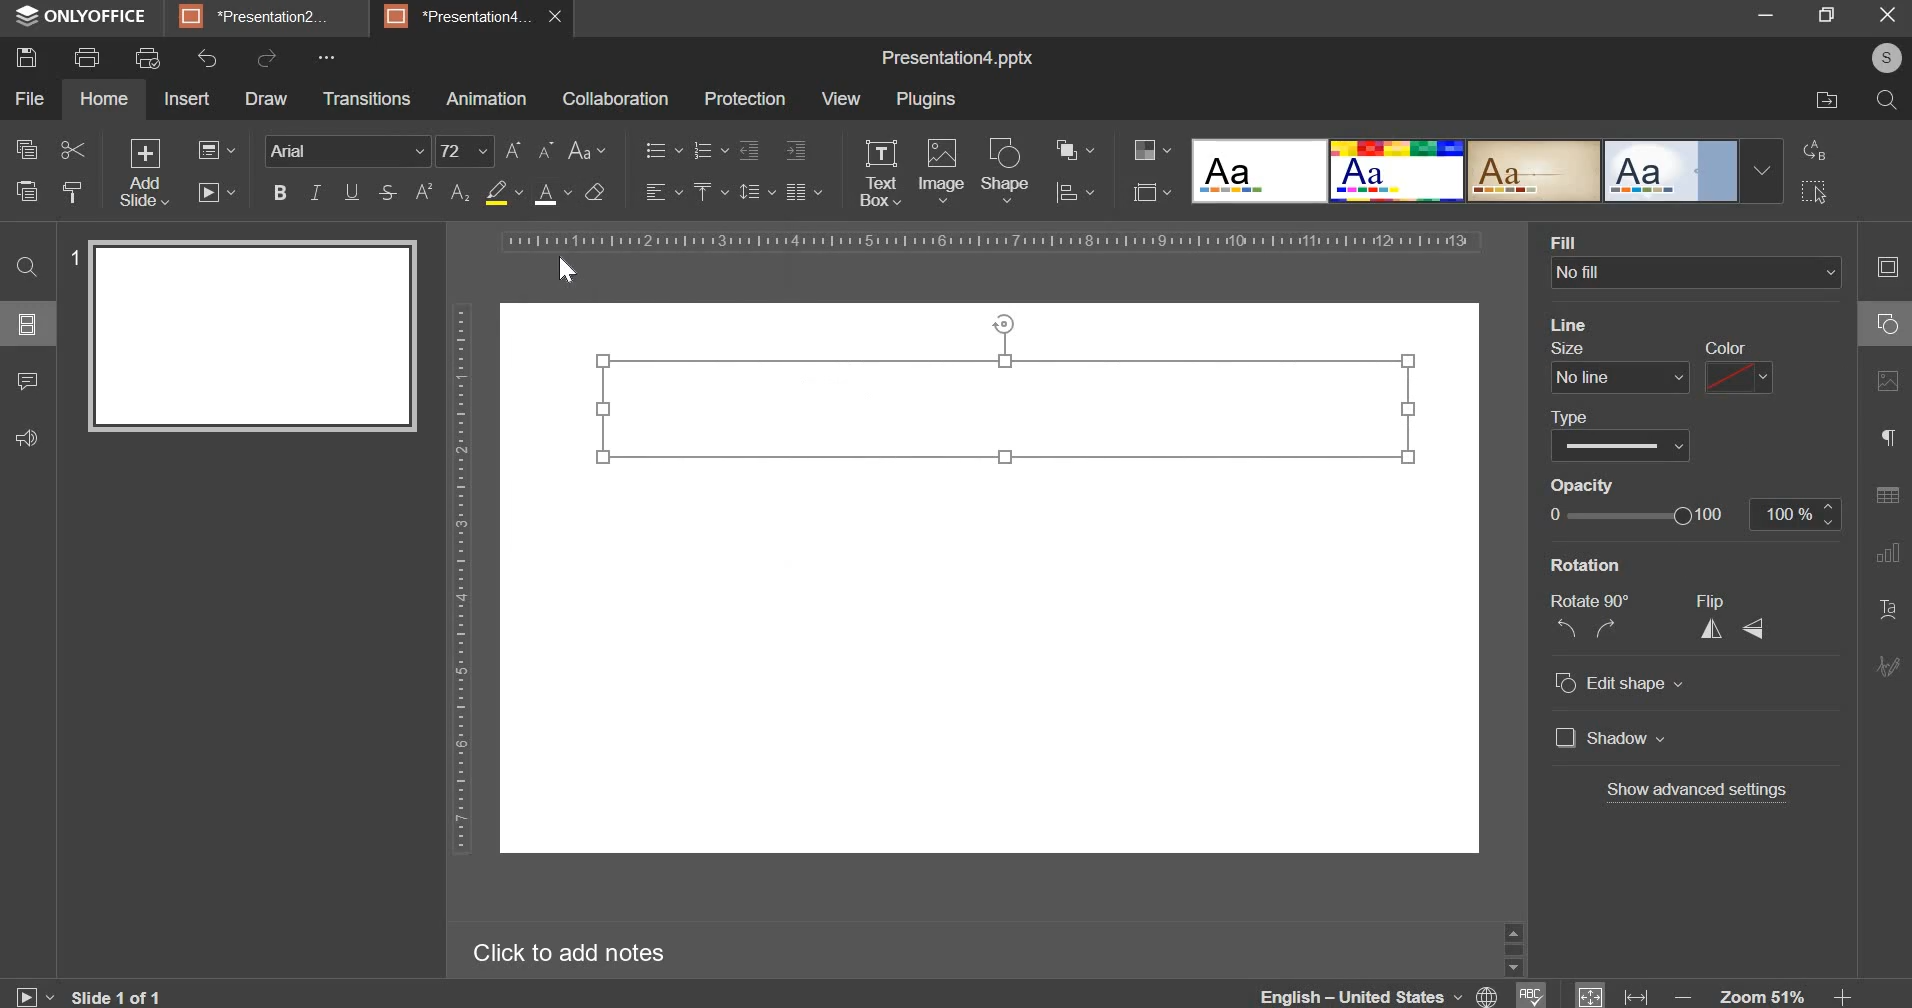 The width and height of the screenshot is (1912, 1008). I want to click on zoom level, so click(1762, 992).